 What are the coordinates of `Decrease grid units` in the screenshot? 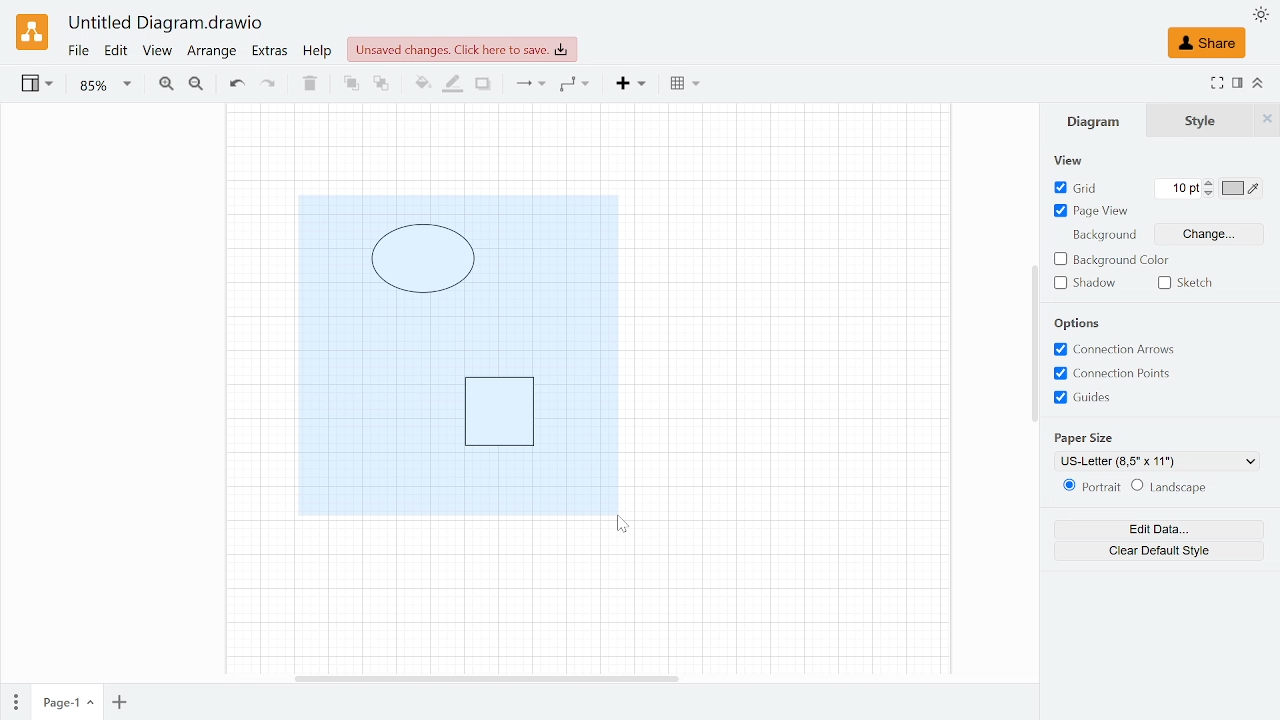 It's located at (1209, 194).